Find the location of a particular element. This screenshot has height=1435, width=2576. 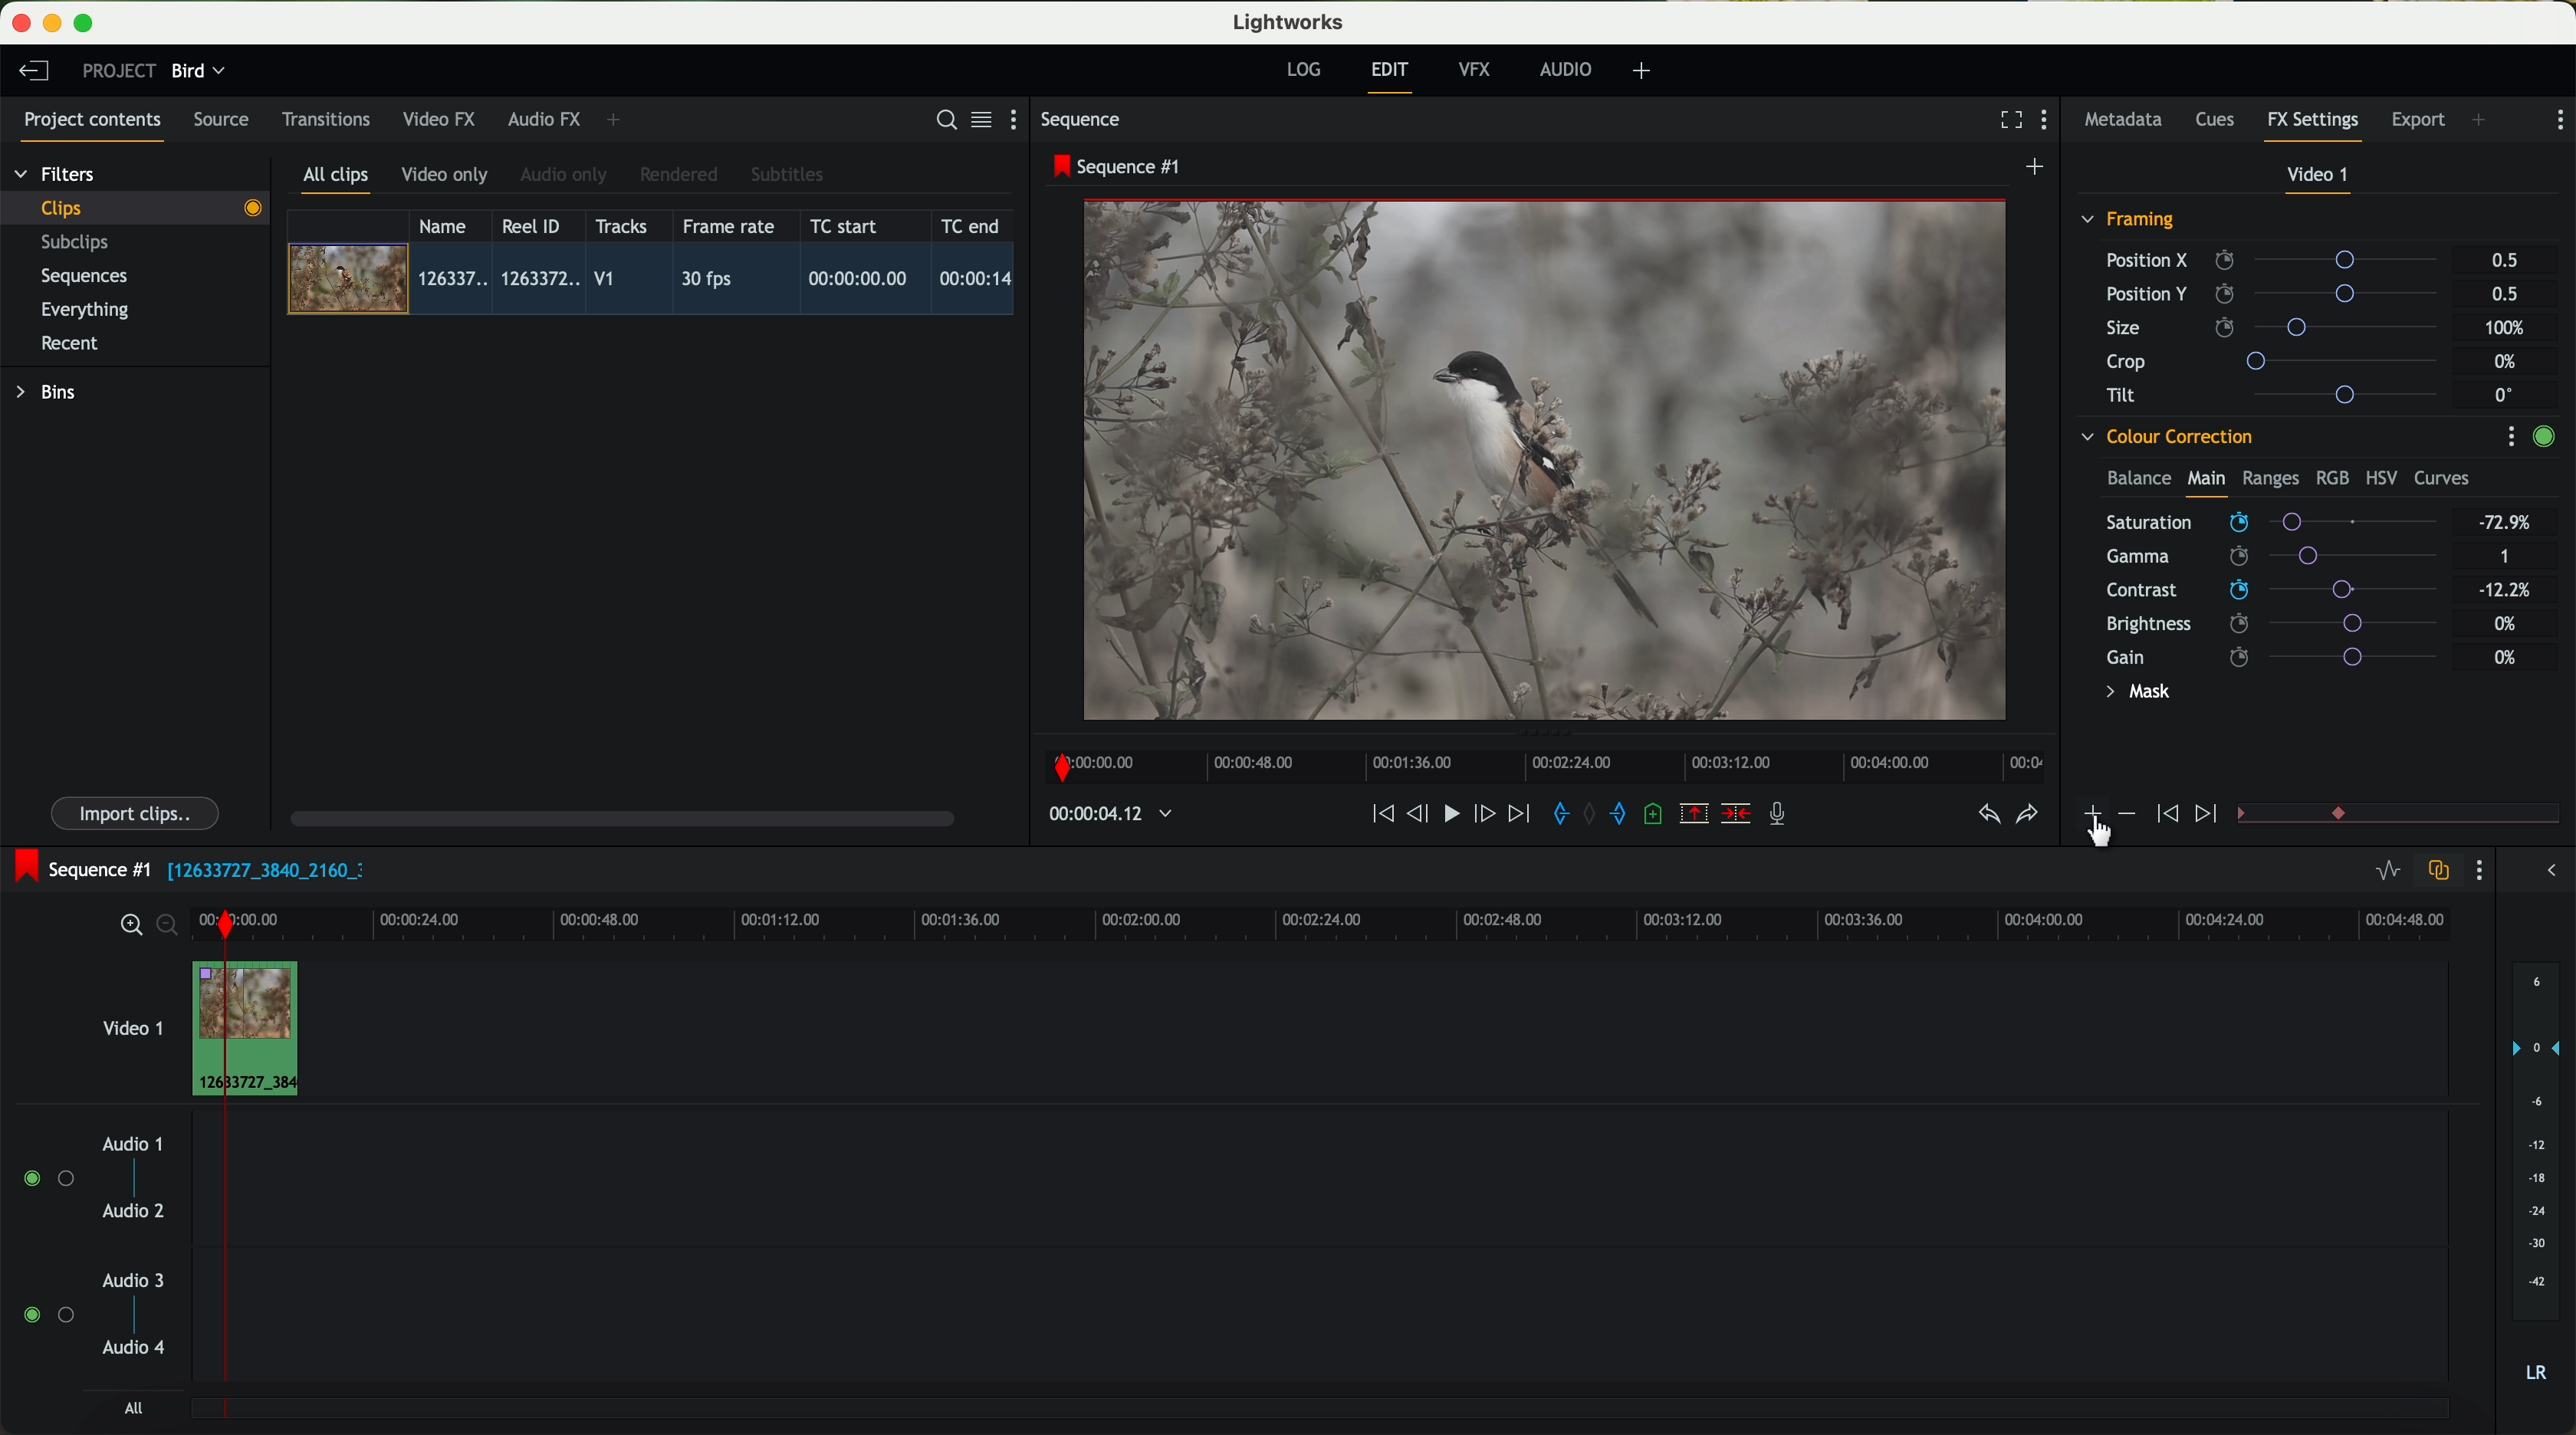

log is located at coordinates (1303, 70).